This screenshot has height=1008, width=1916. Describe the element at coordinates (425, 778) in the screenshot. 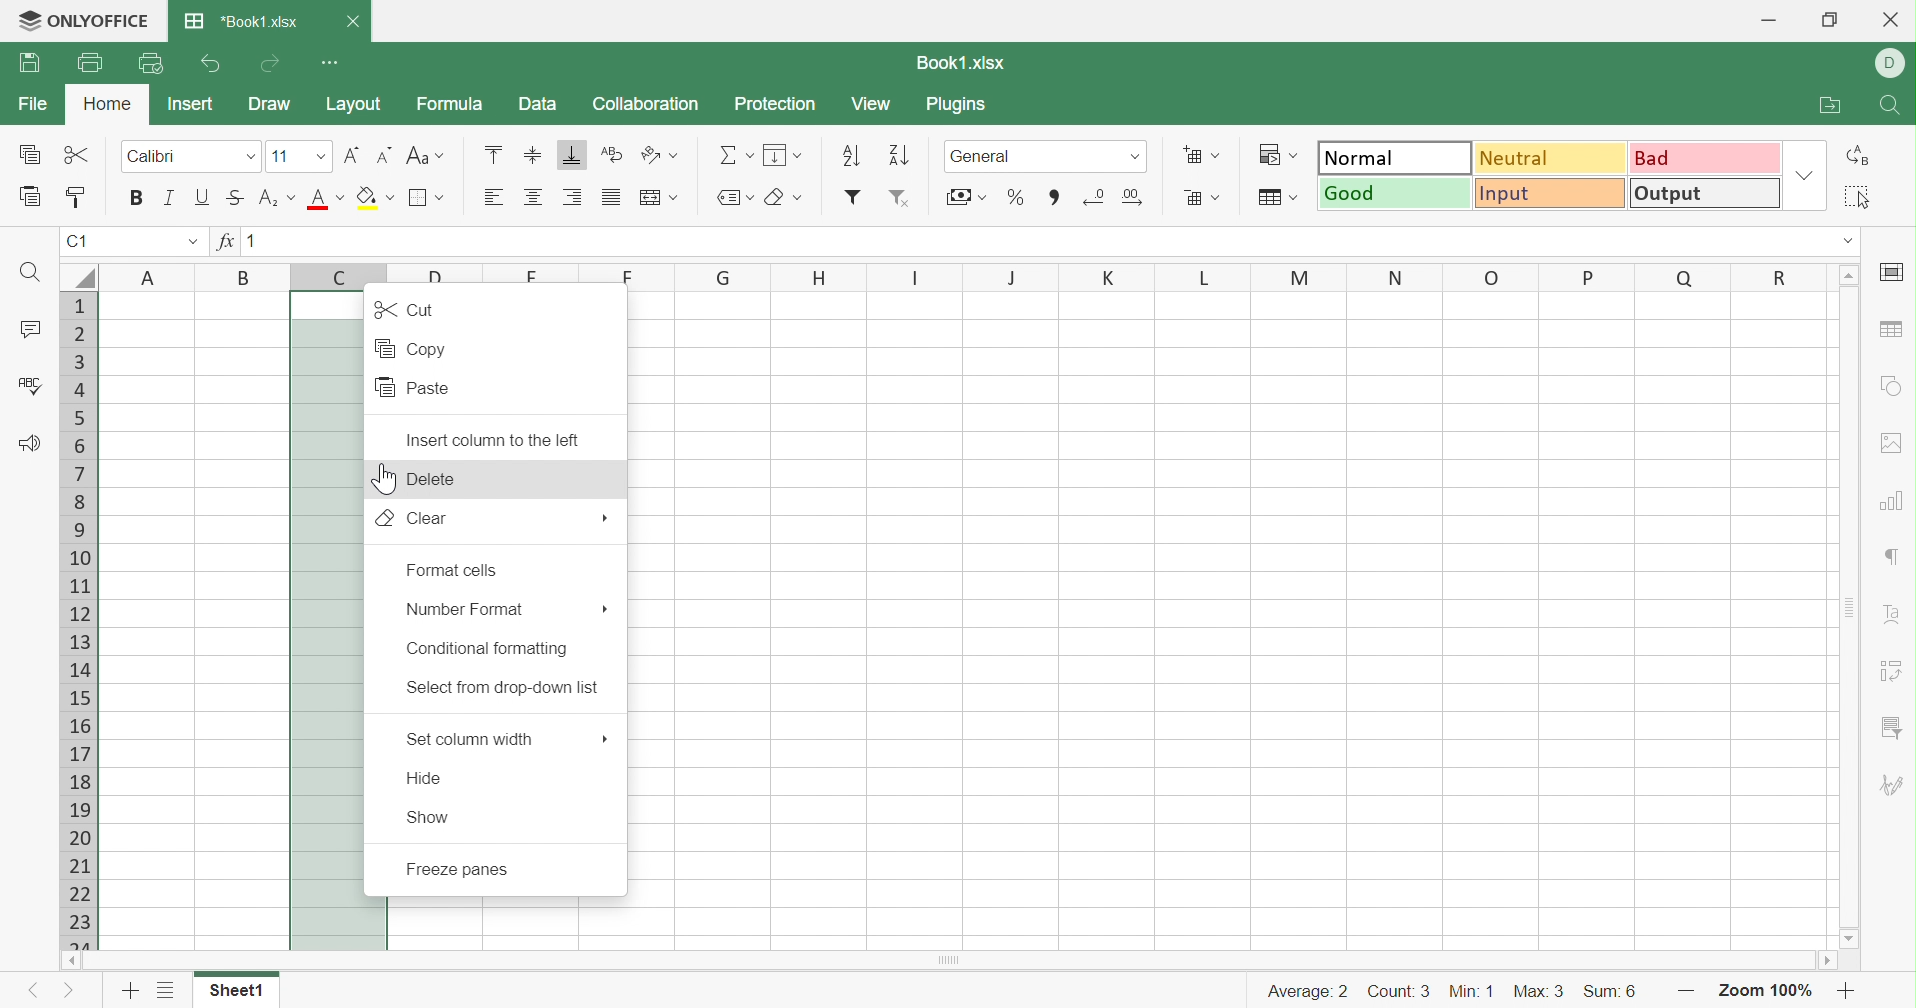

I see `Hide` at that location.